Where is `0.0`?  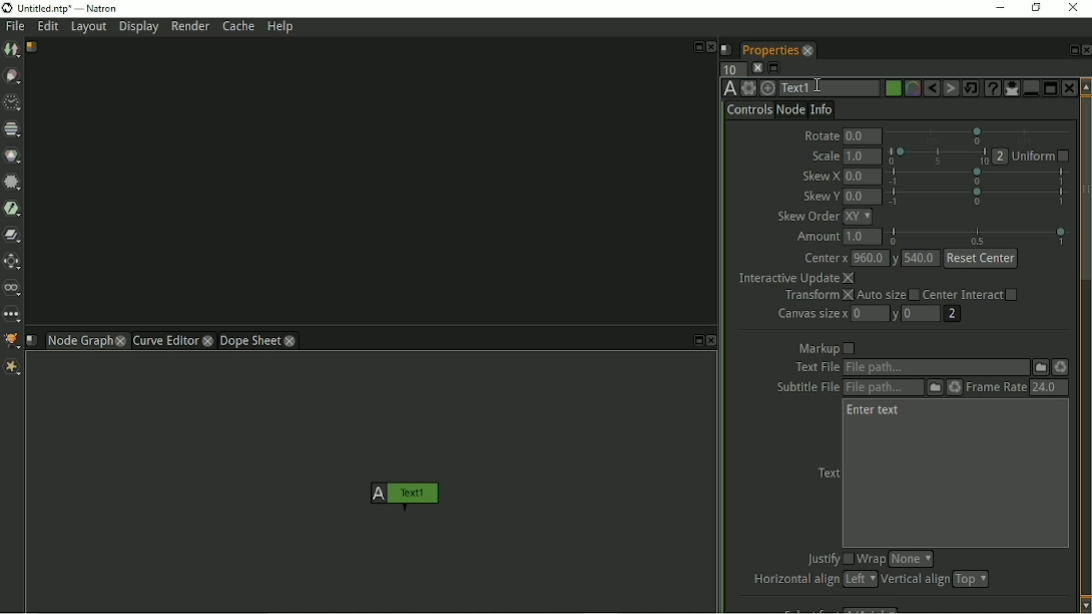
0.0 is located at coordinates (862, 177).